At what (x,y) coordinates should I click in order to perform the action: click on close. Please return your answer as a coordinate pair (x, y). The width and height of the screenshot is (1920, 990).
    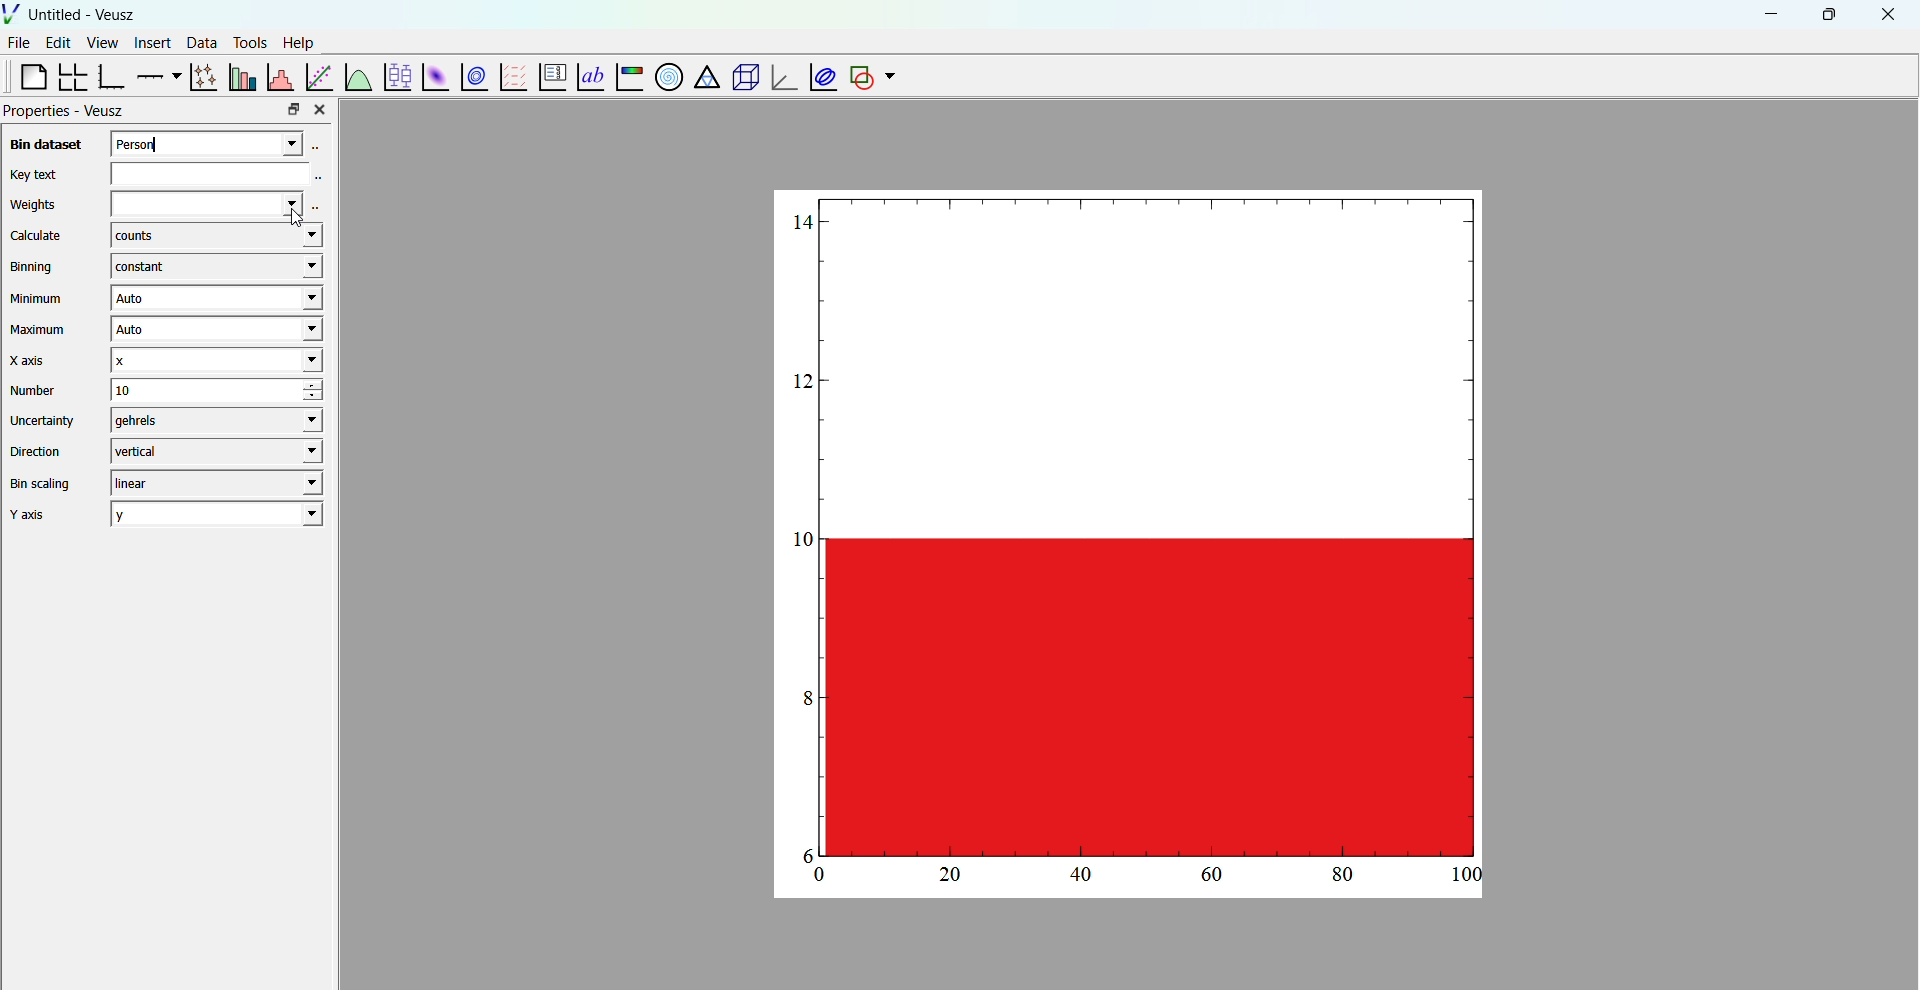
    Looking at the image, I should click on (1889, 15).